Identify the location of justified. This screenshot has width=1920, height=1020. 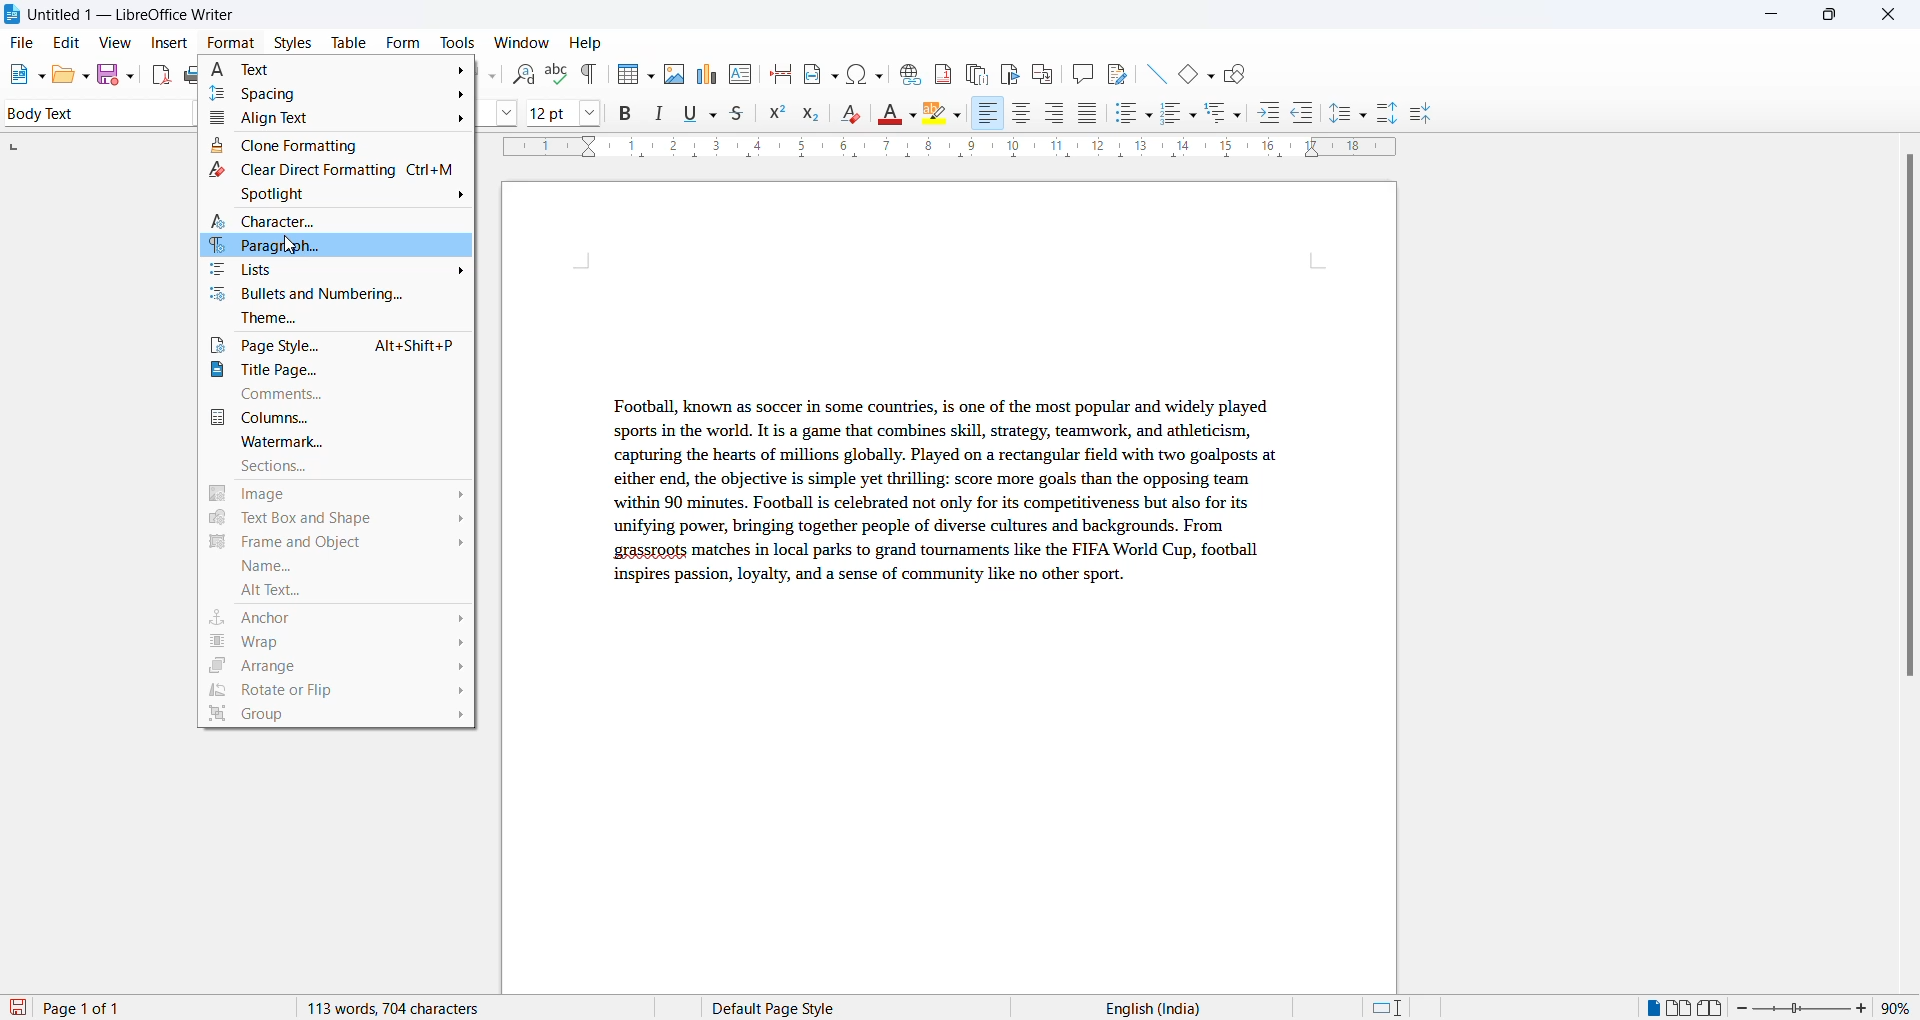
(1089, 115).